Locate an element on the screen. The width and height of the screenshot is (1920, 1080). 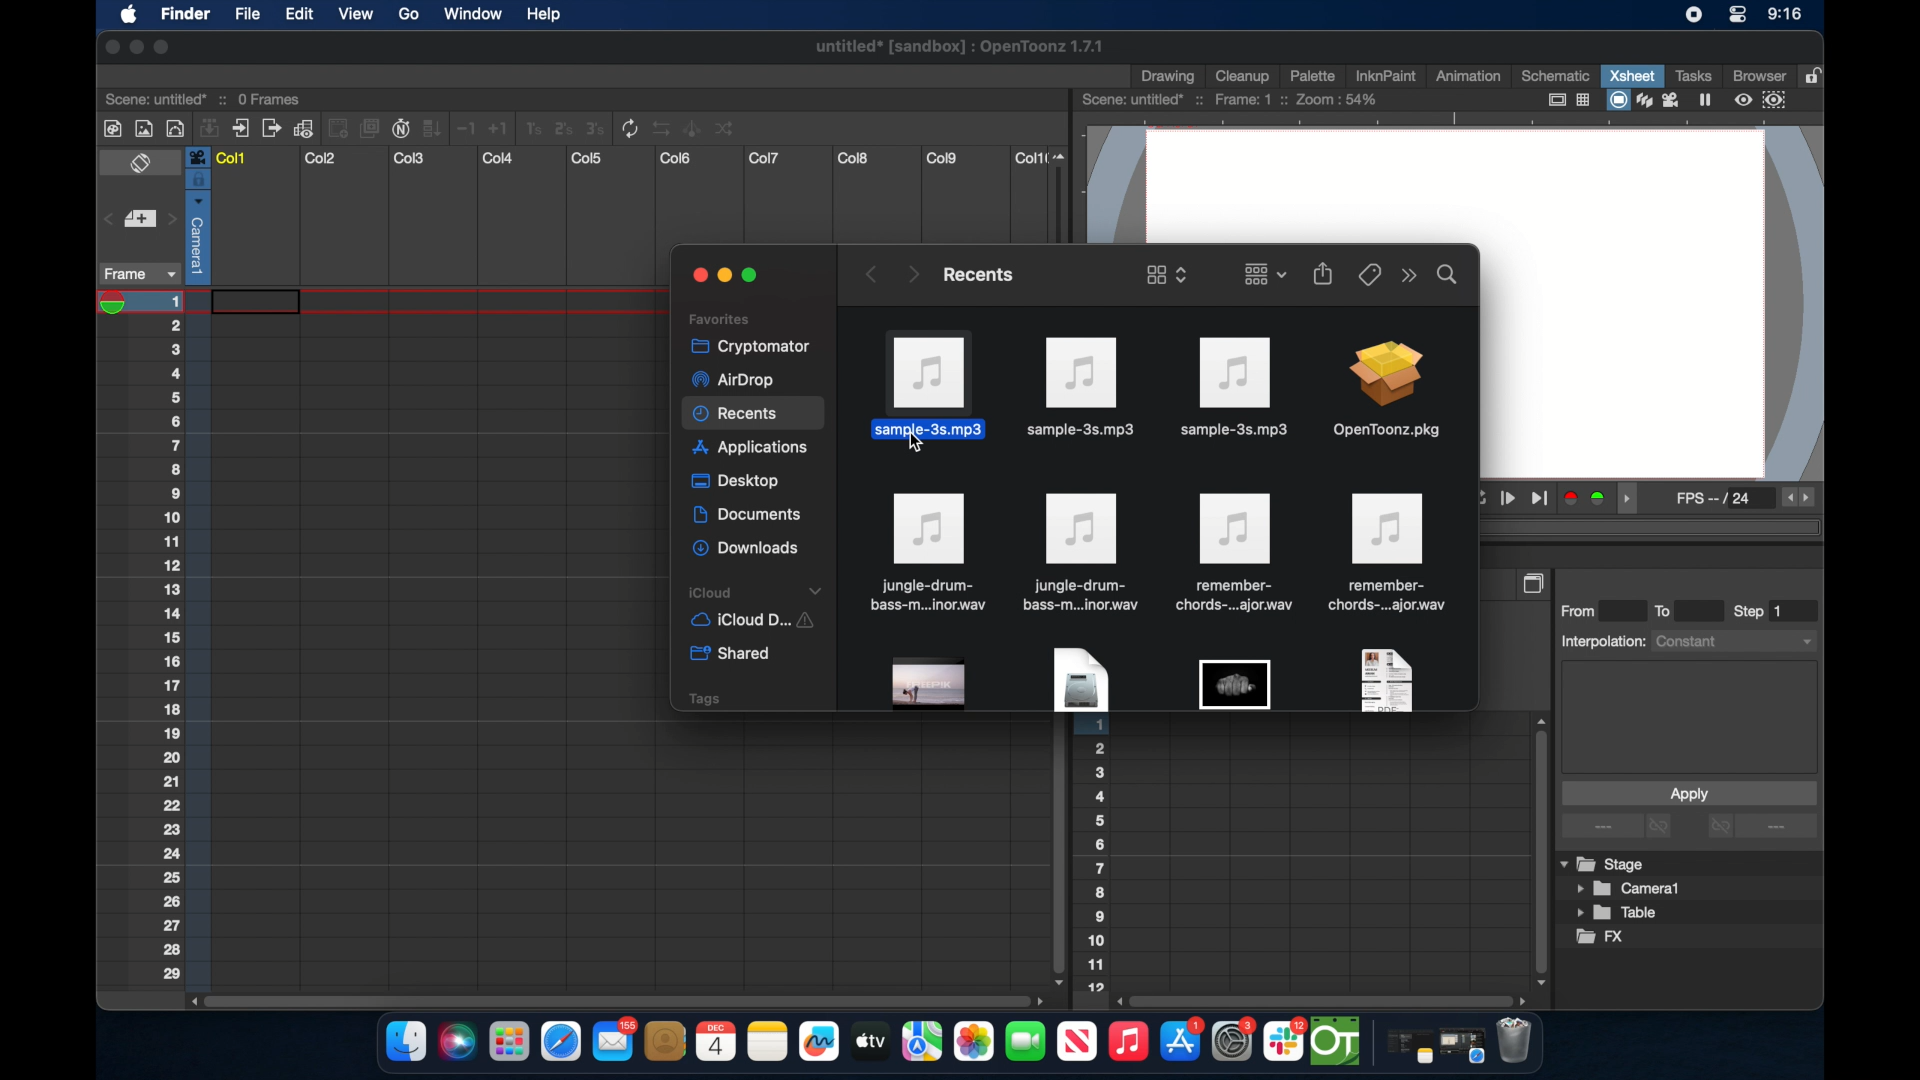
edit is located at coordinates (298, 15).